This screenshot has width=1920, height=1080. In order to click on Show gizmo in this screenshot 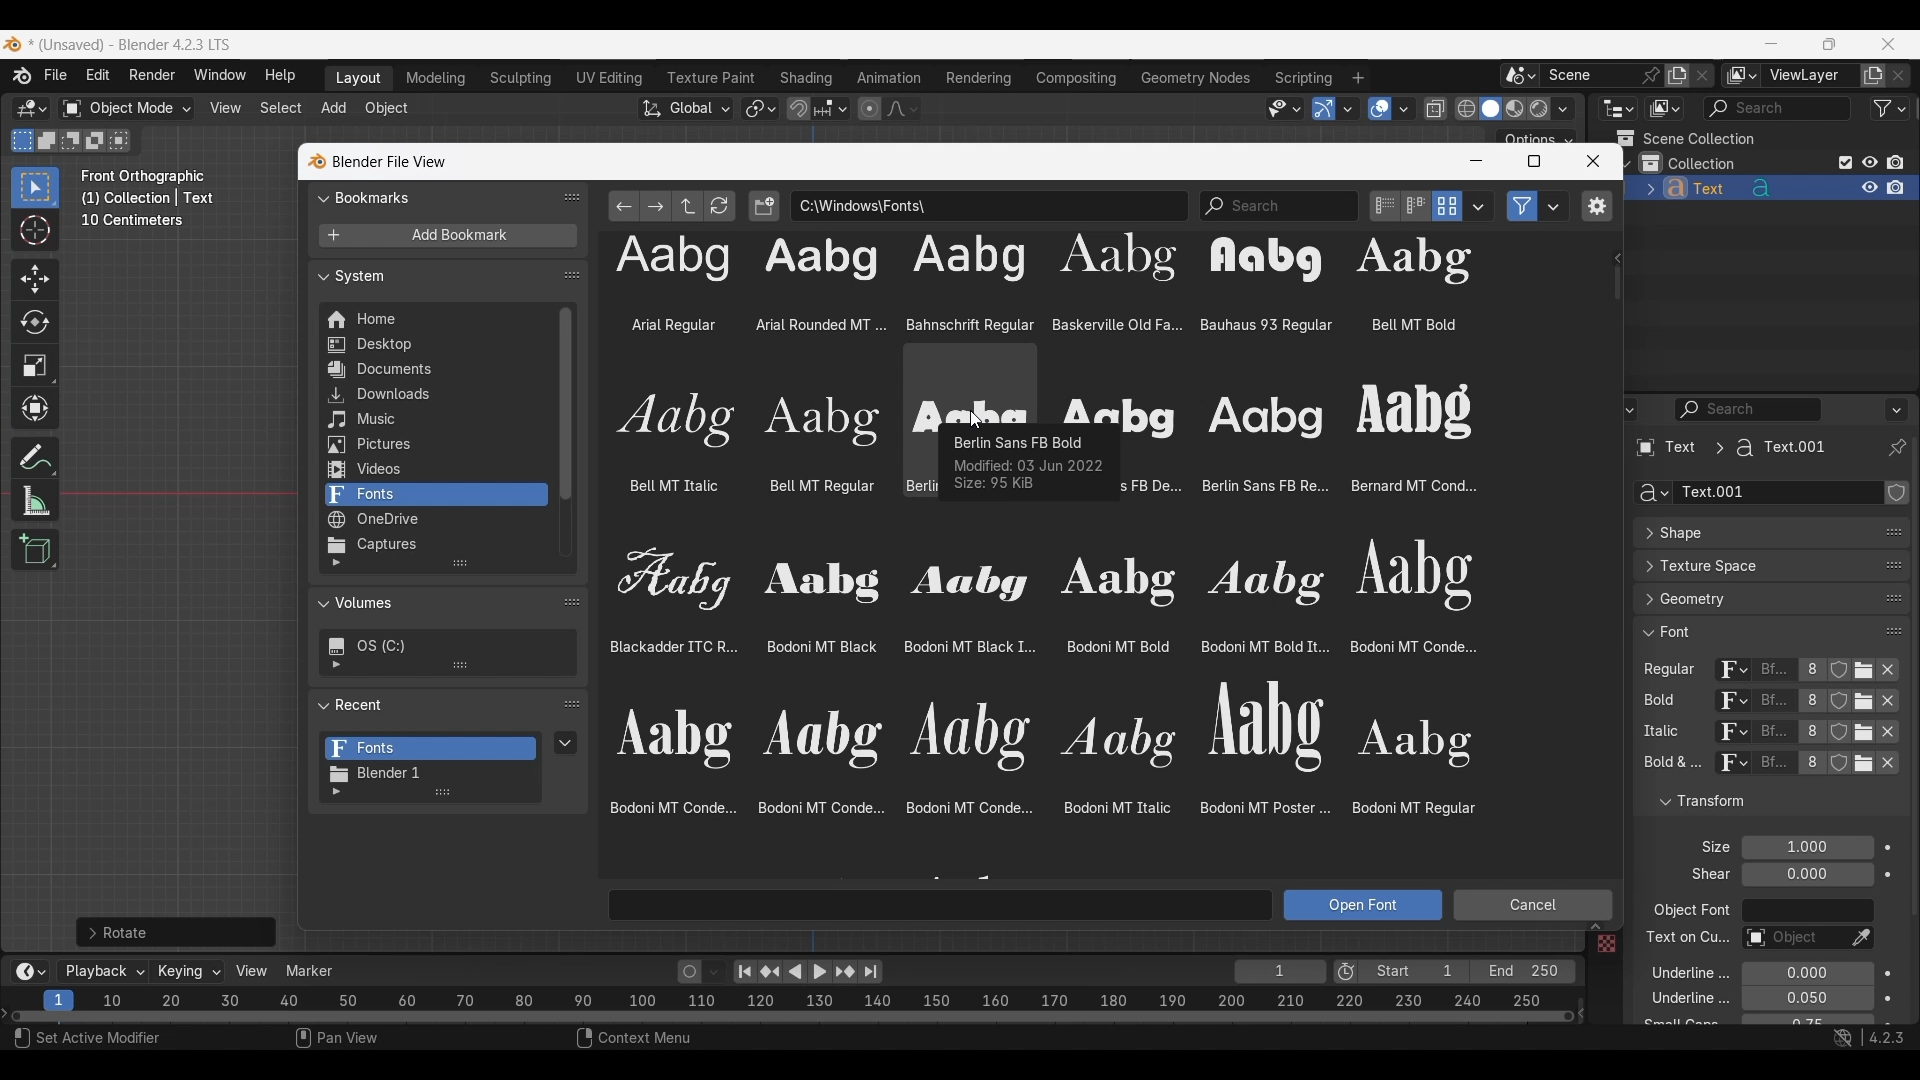, I will do `click(1324, 109)`.